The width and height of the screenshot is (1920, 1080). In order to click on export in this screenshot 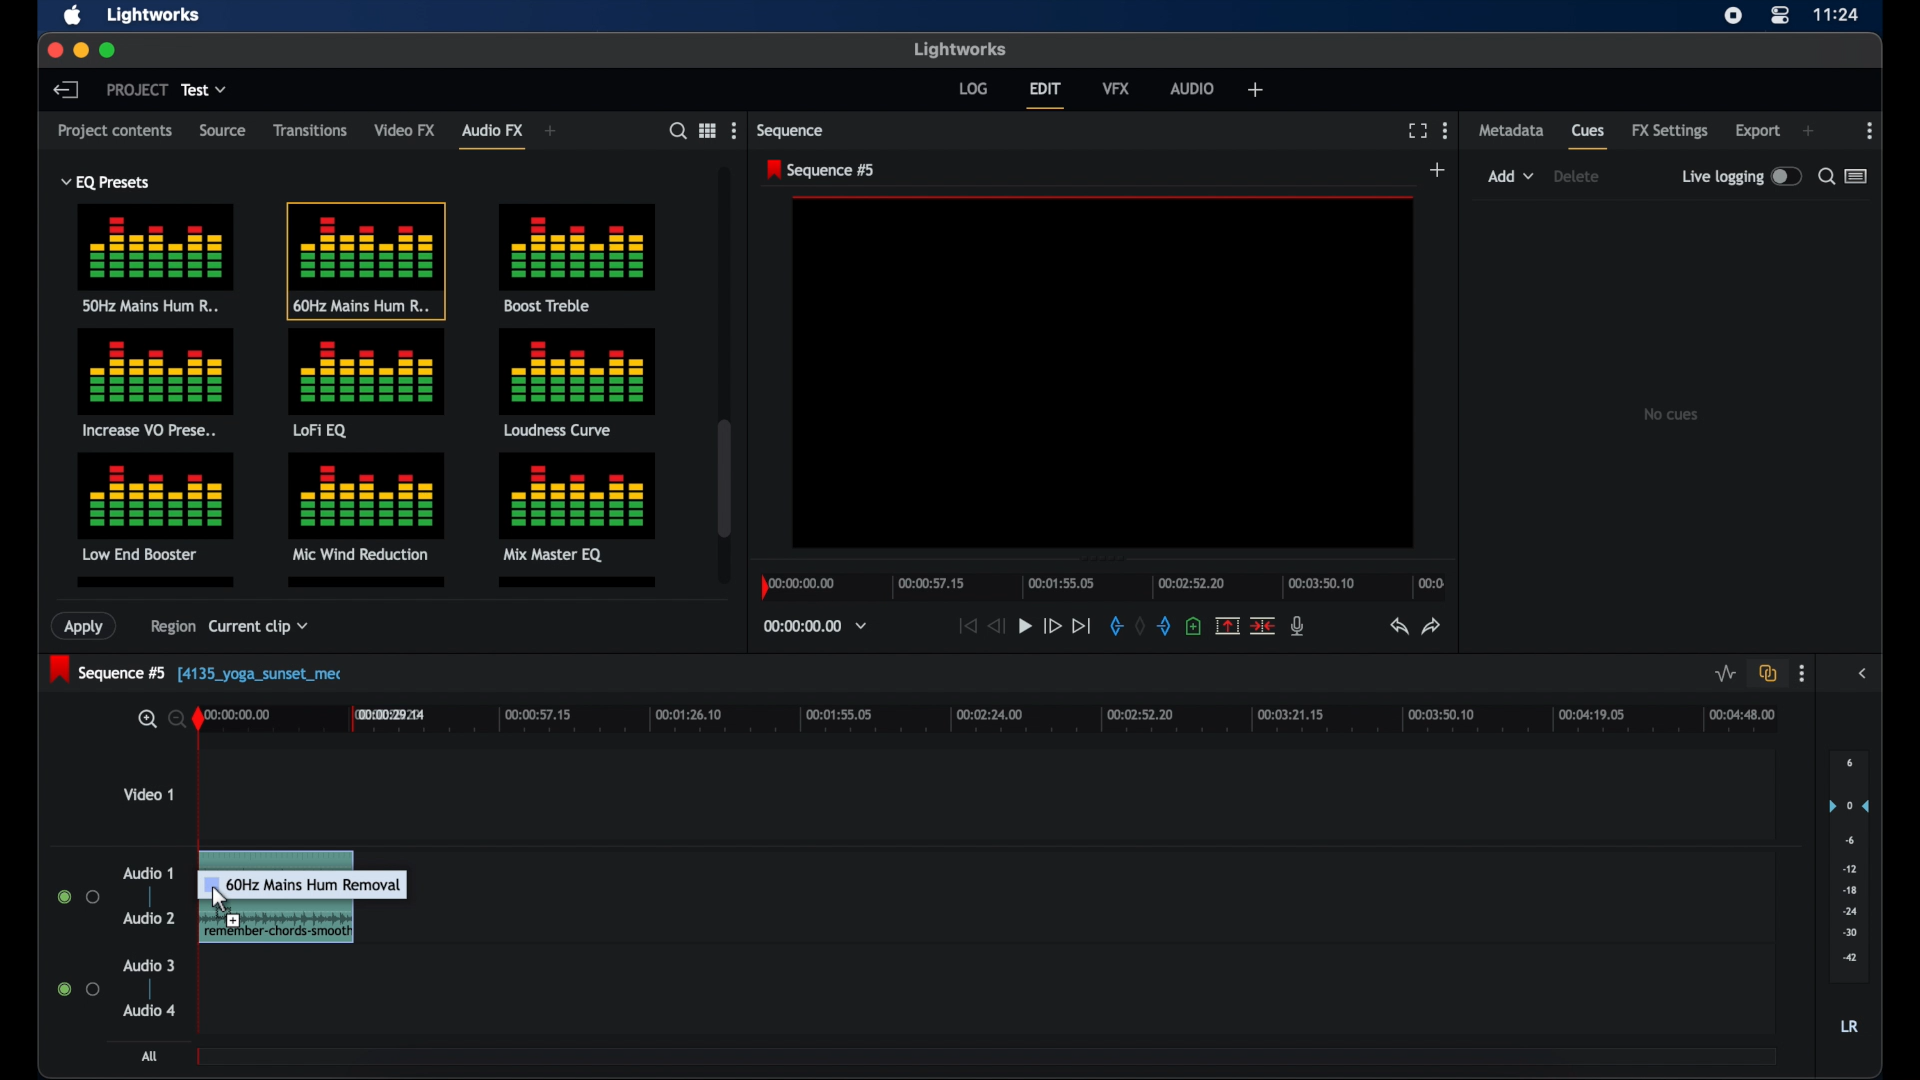, I will do `click(1757, 130)`.